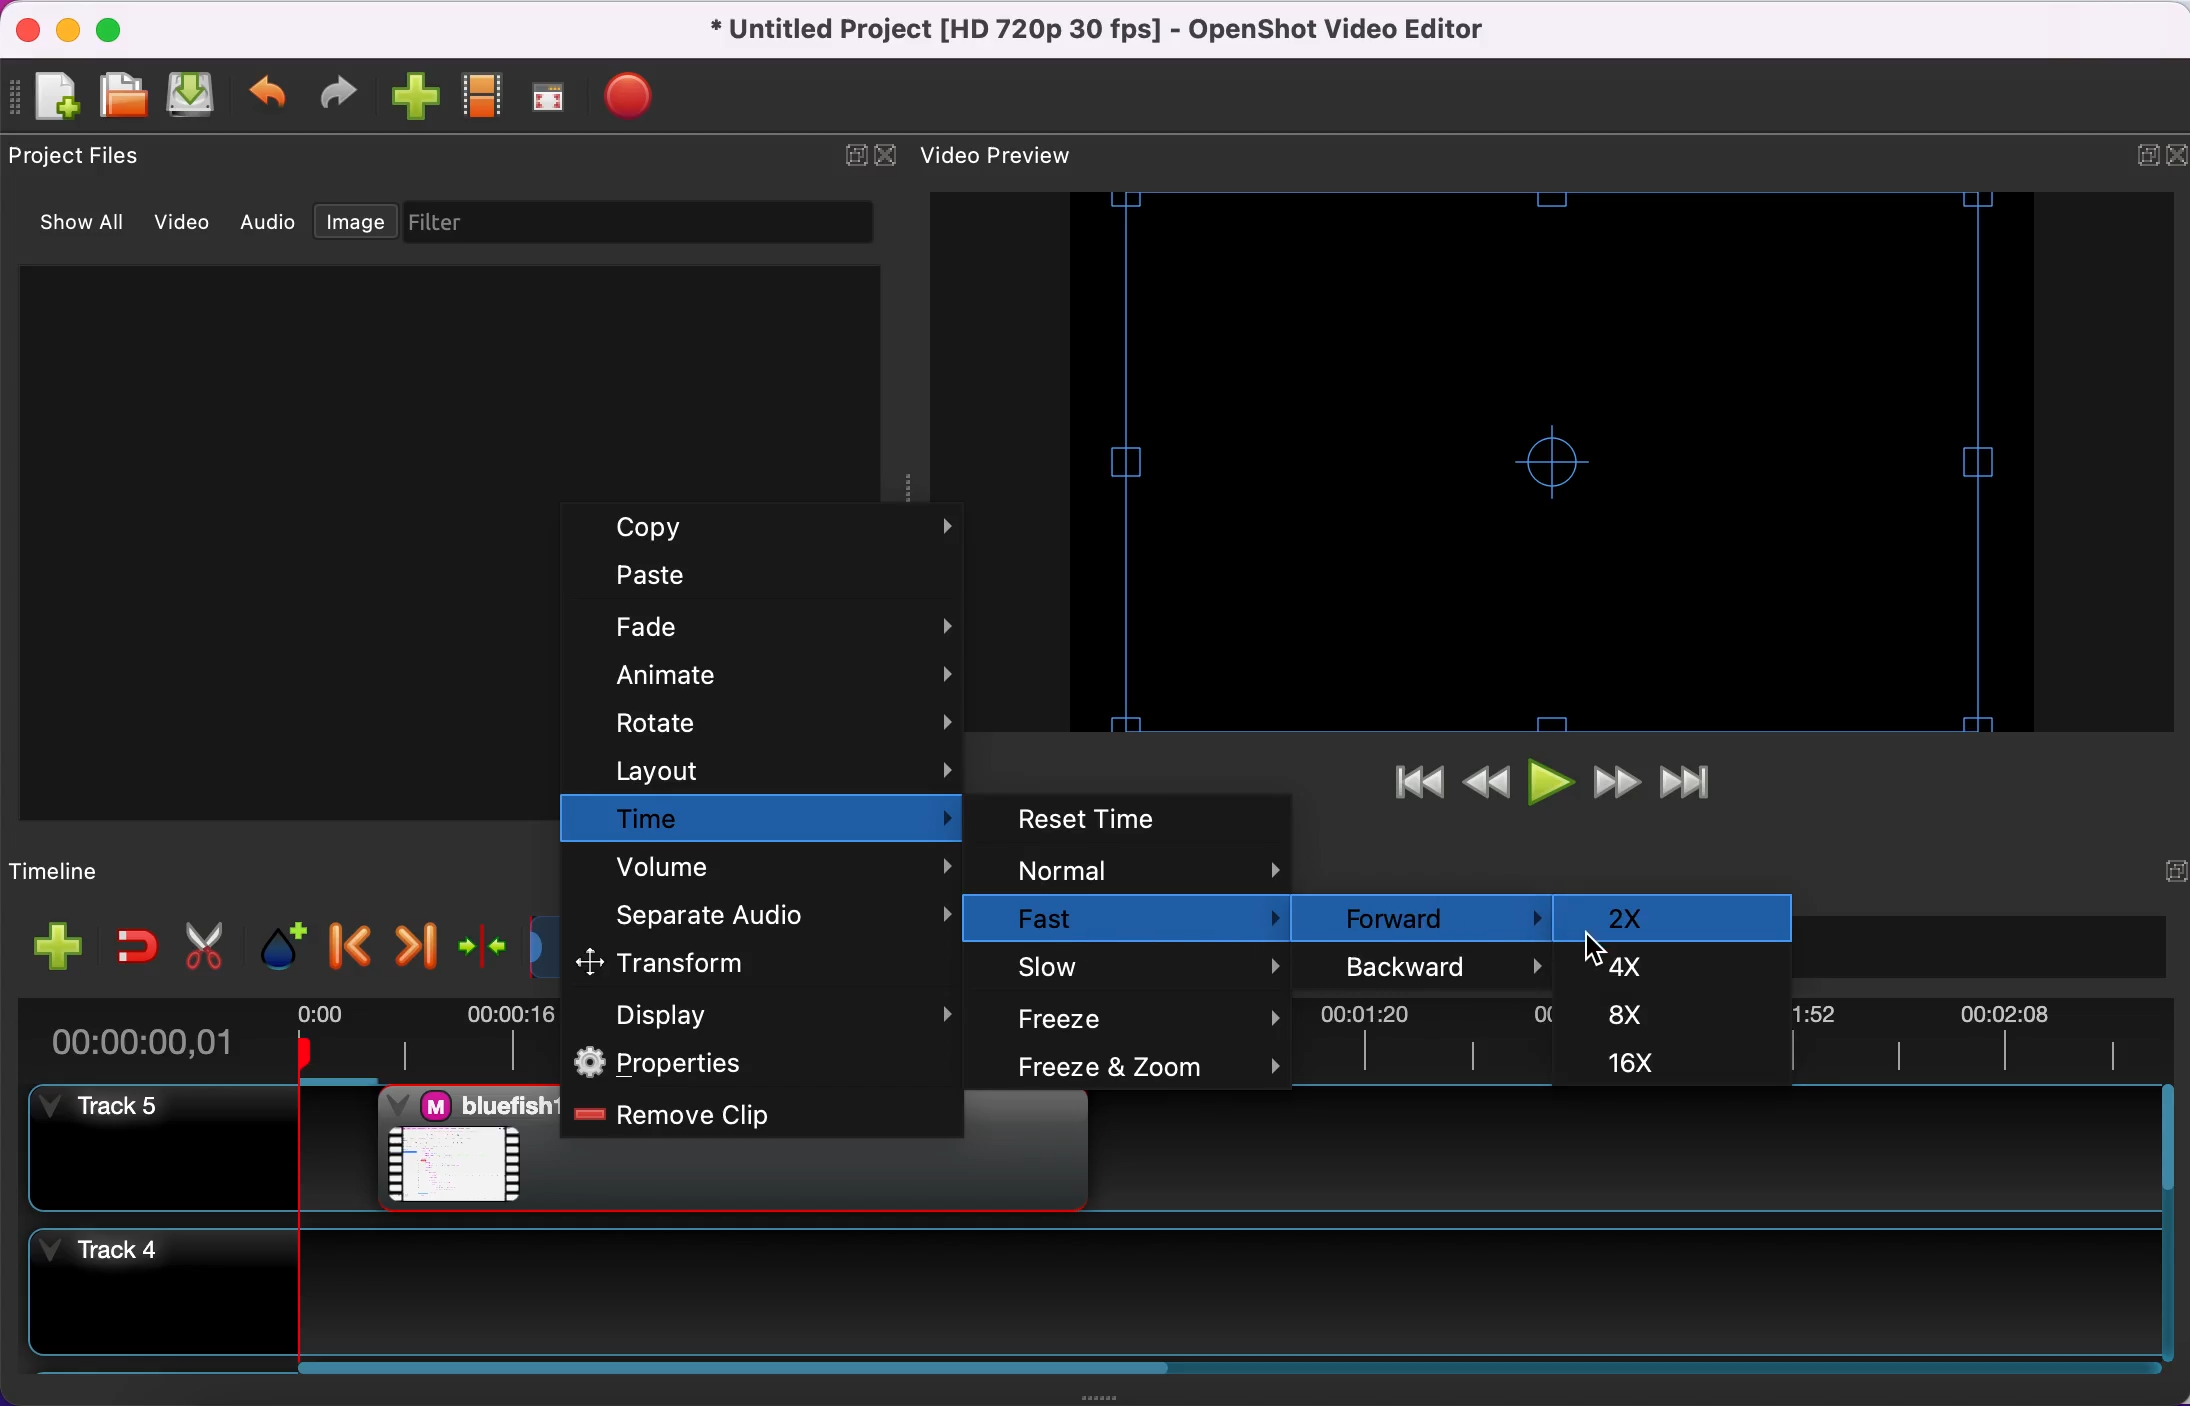 This screenshot has height=1406, width=2190. Describe the element at coordinates (1146, 1068) in the screenshot. I see `freeze and zoom` at that location.